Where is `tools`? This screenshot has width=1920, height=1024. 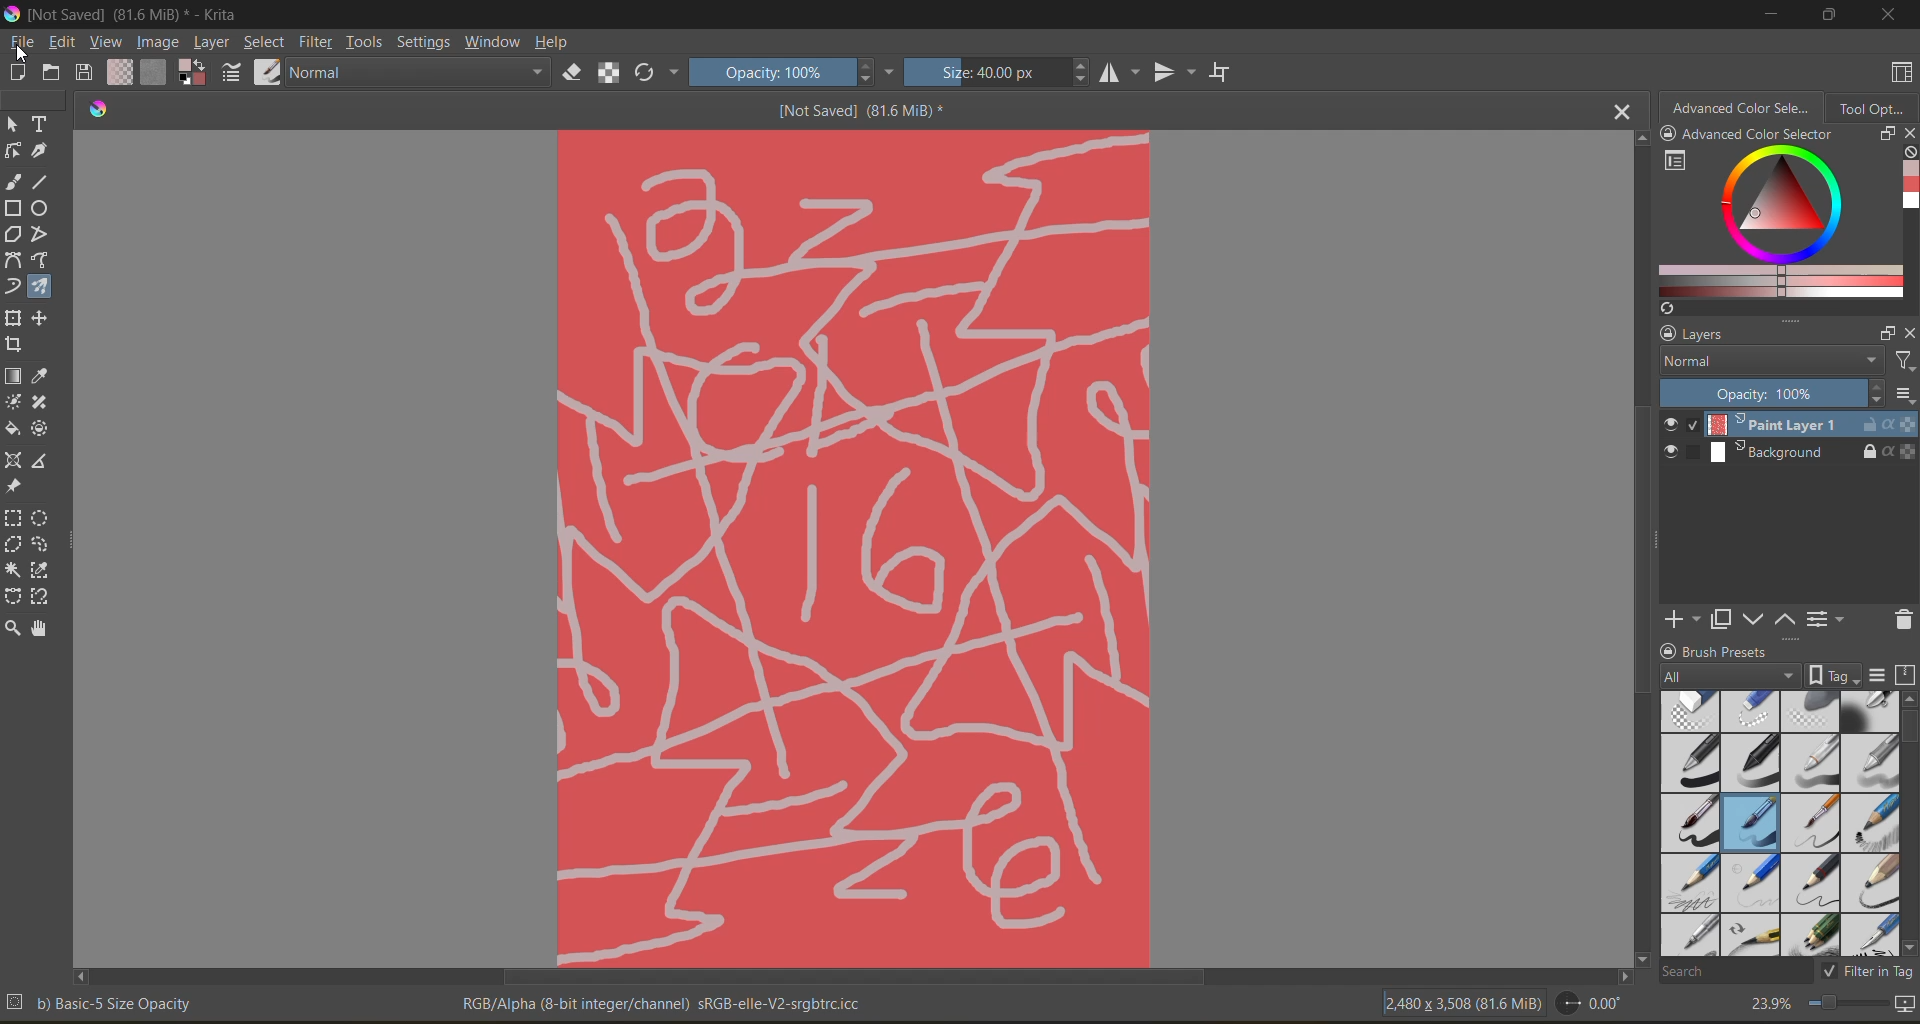
tools is located at coordinates (367, 42).